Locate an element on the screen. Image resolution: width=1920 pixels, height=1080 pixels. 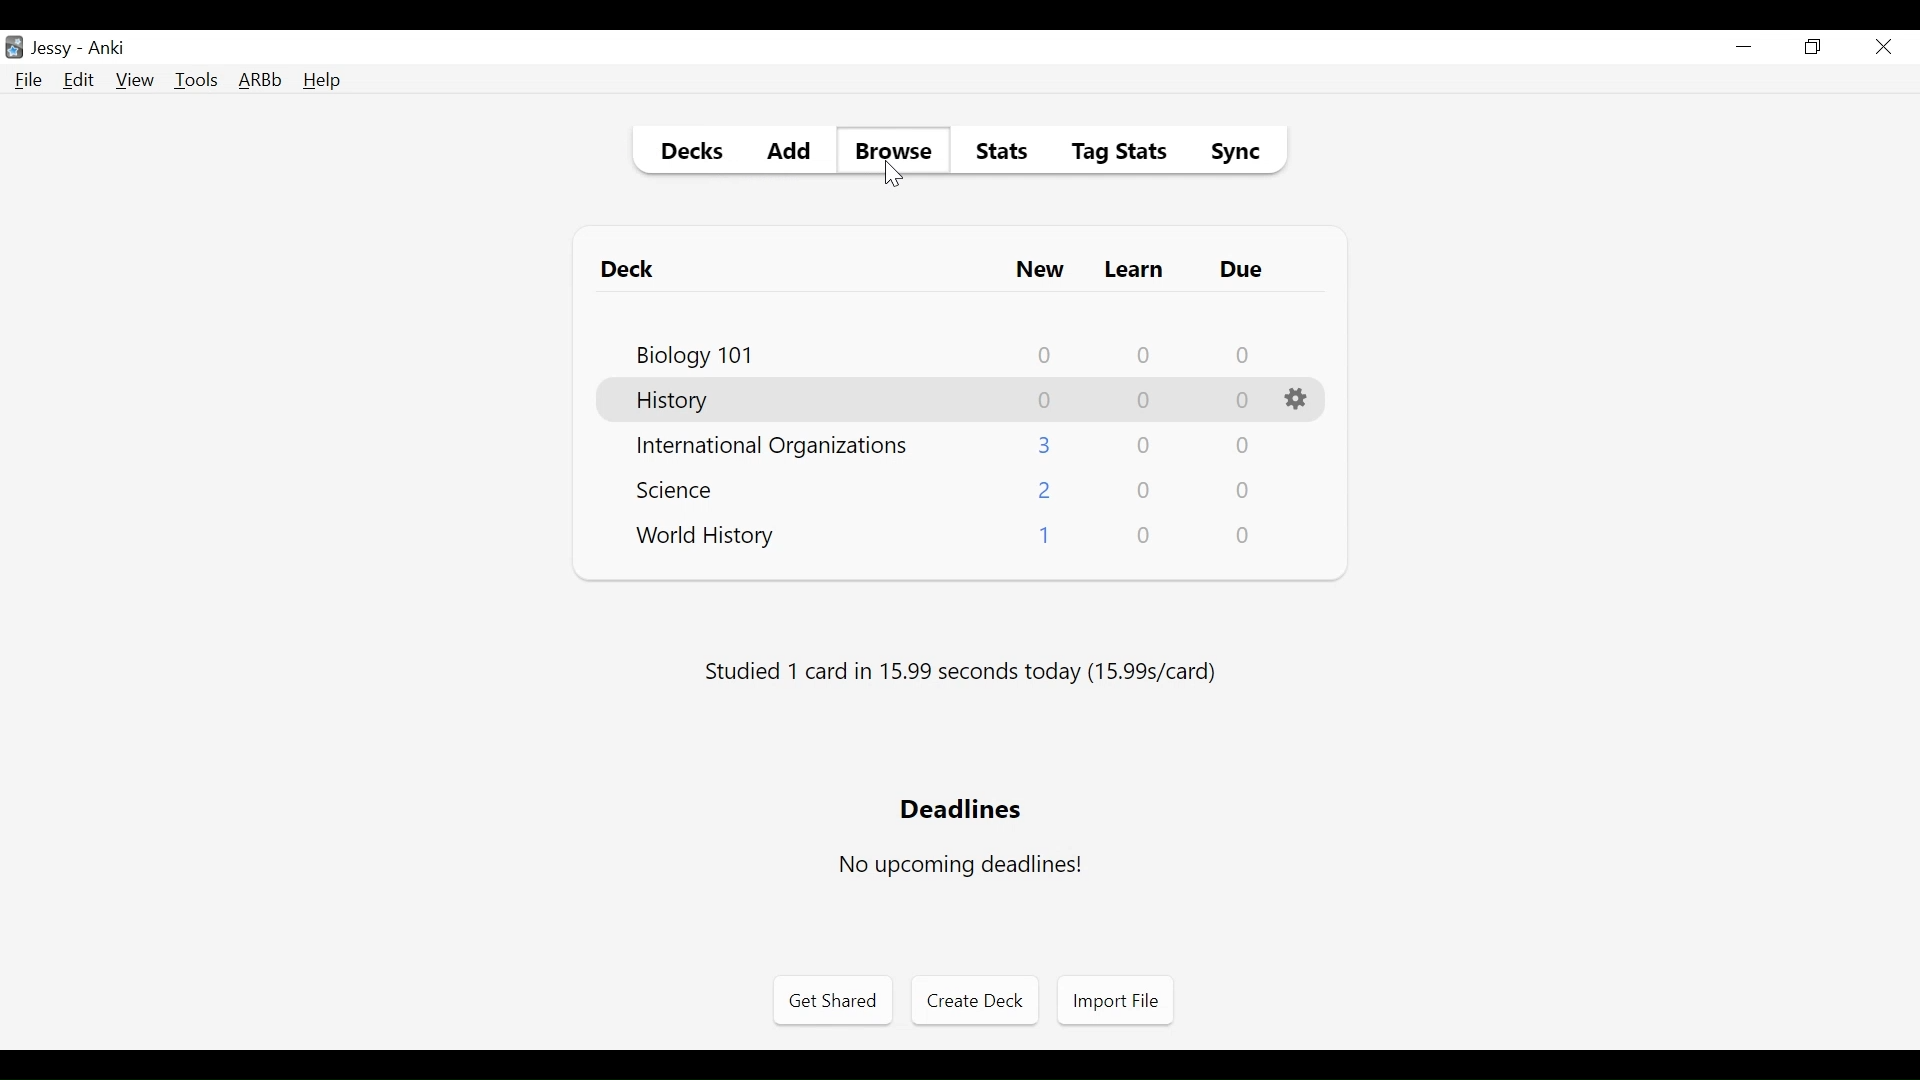
Deck Name is located at coordinates (687, 402).